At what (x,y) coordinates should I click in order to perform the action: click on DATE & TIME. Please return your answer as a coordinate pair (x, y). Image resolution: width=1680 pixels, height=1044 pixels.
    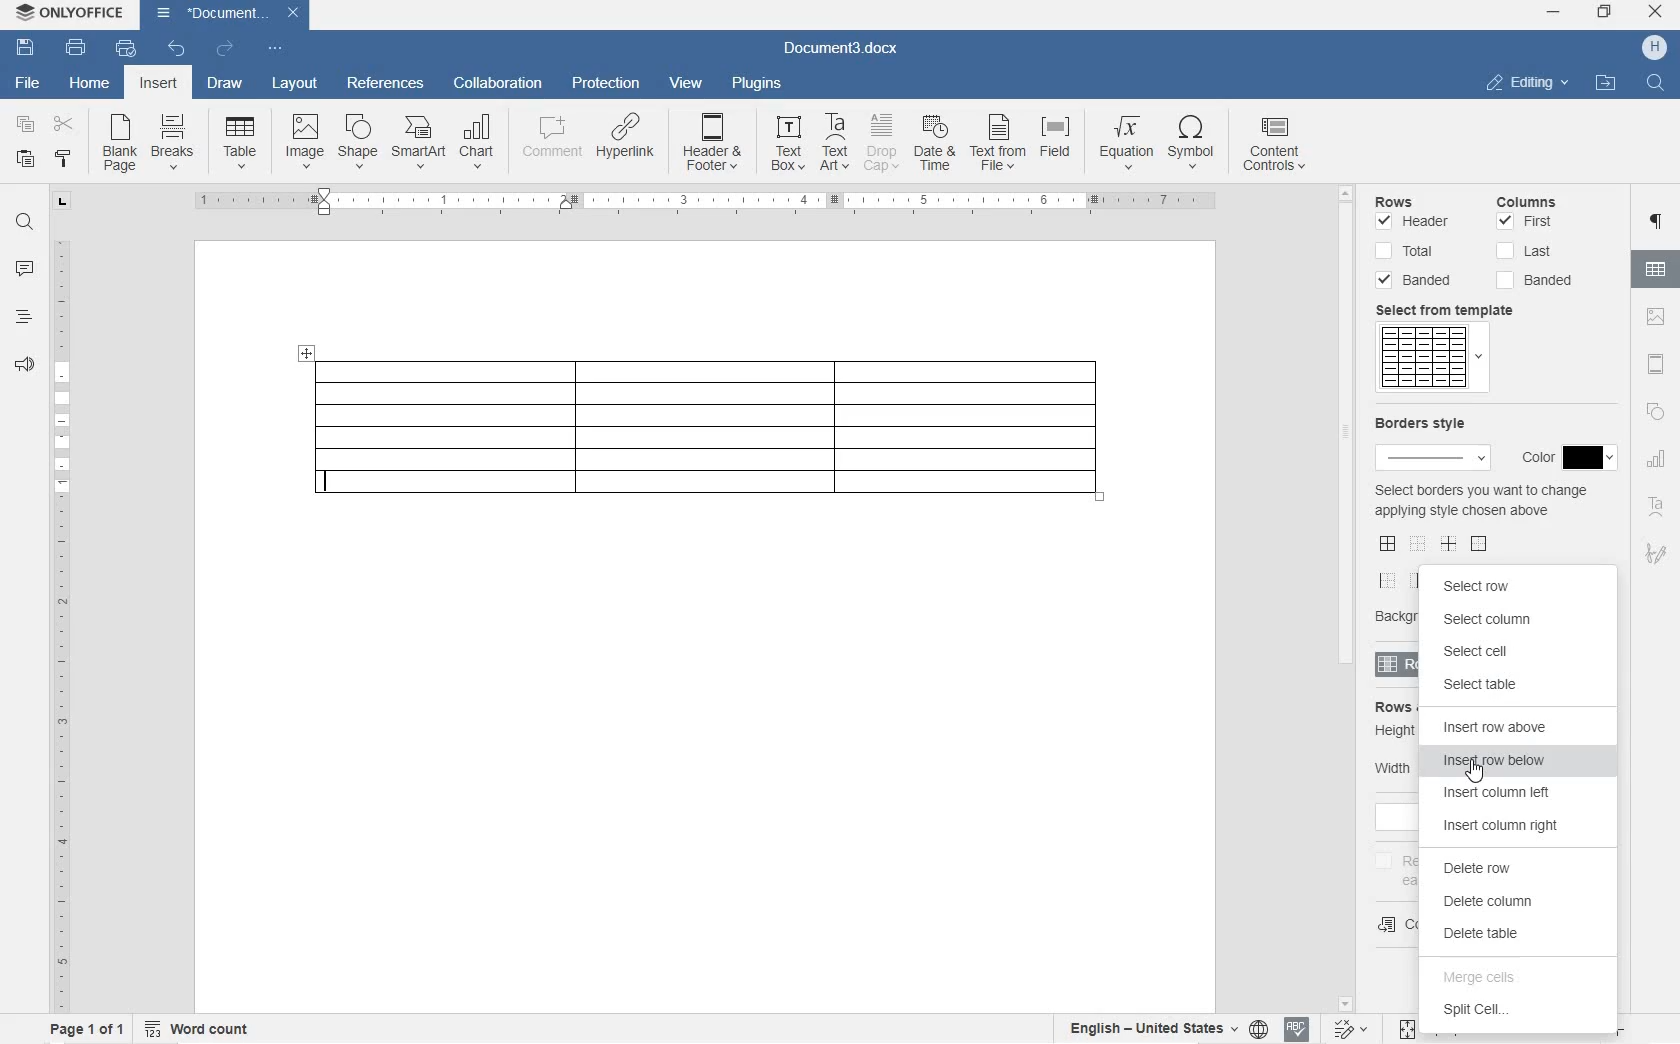
    Looking at the image, I should click on (936, 144).